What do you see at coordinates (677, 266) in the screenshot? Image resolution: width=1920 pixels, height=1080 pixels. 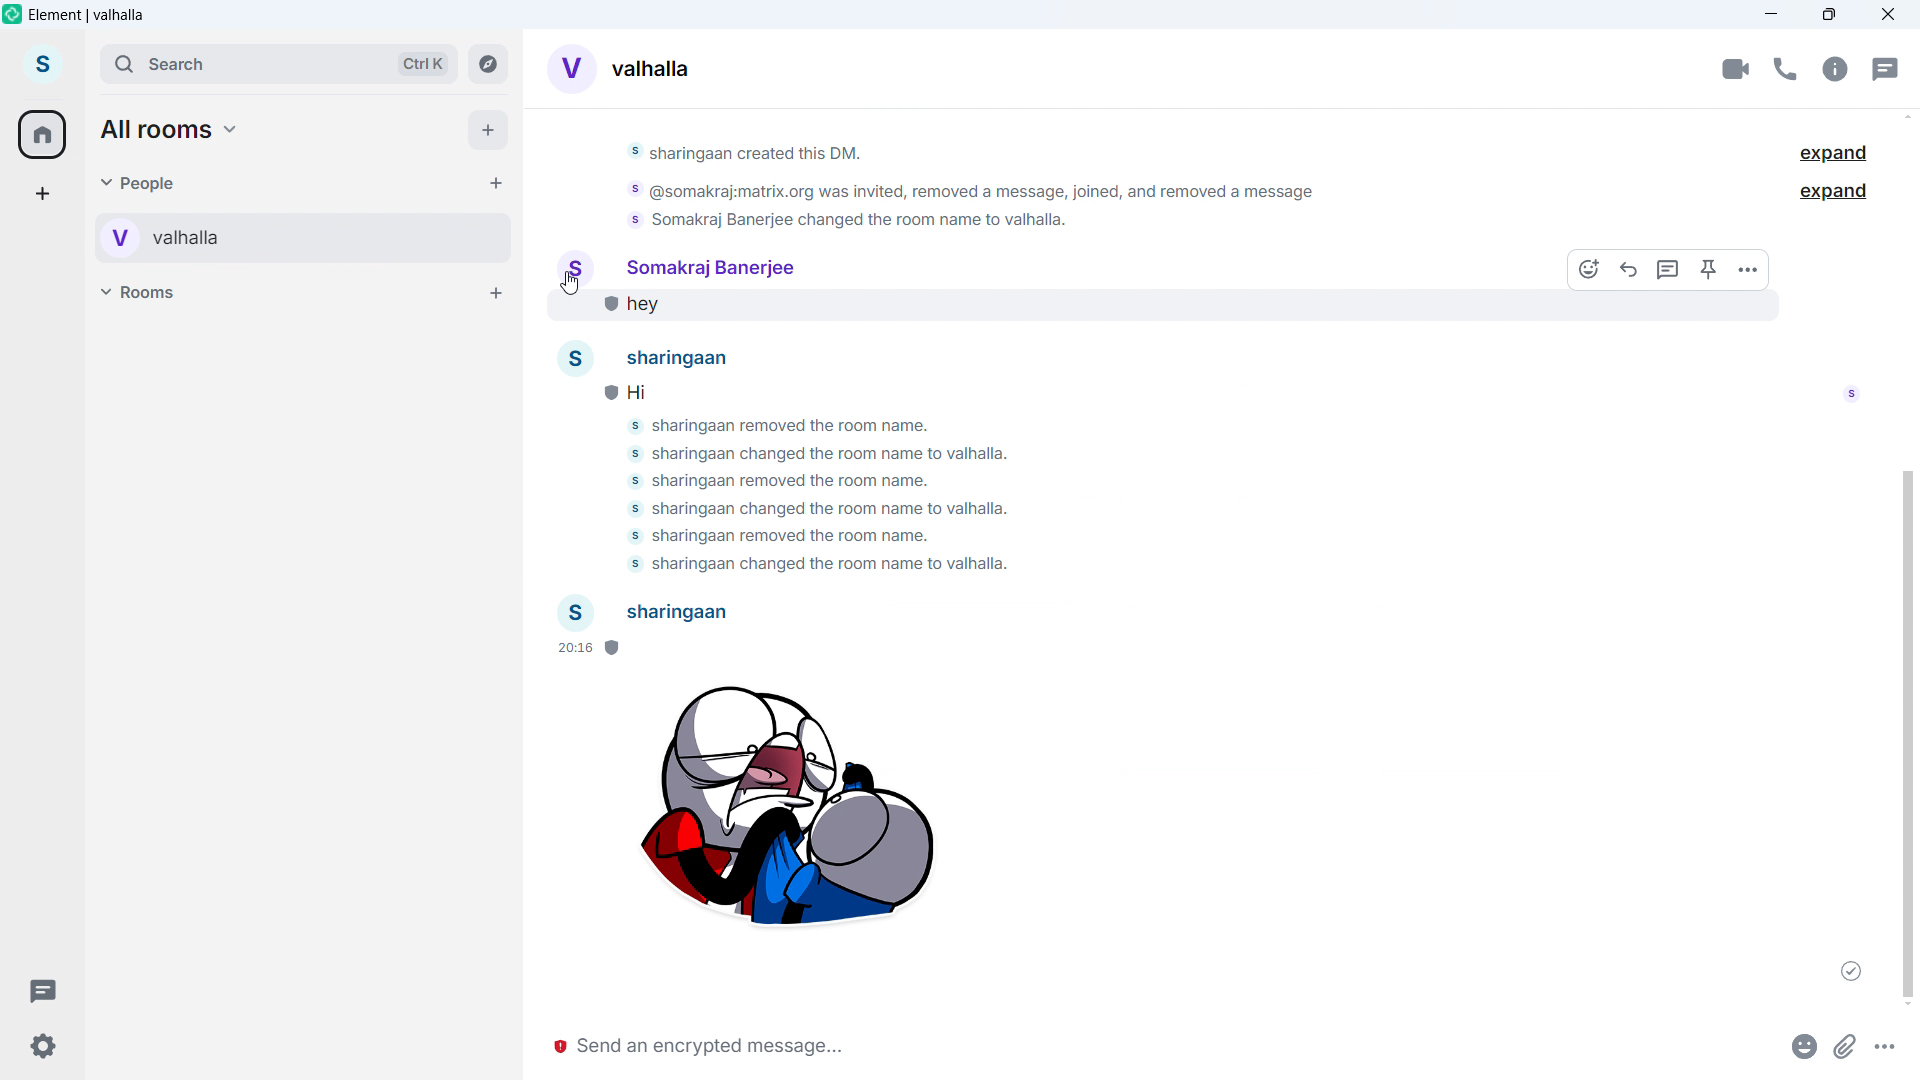 I see `Somakraj banerjee` at bounding box center [677, 266].